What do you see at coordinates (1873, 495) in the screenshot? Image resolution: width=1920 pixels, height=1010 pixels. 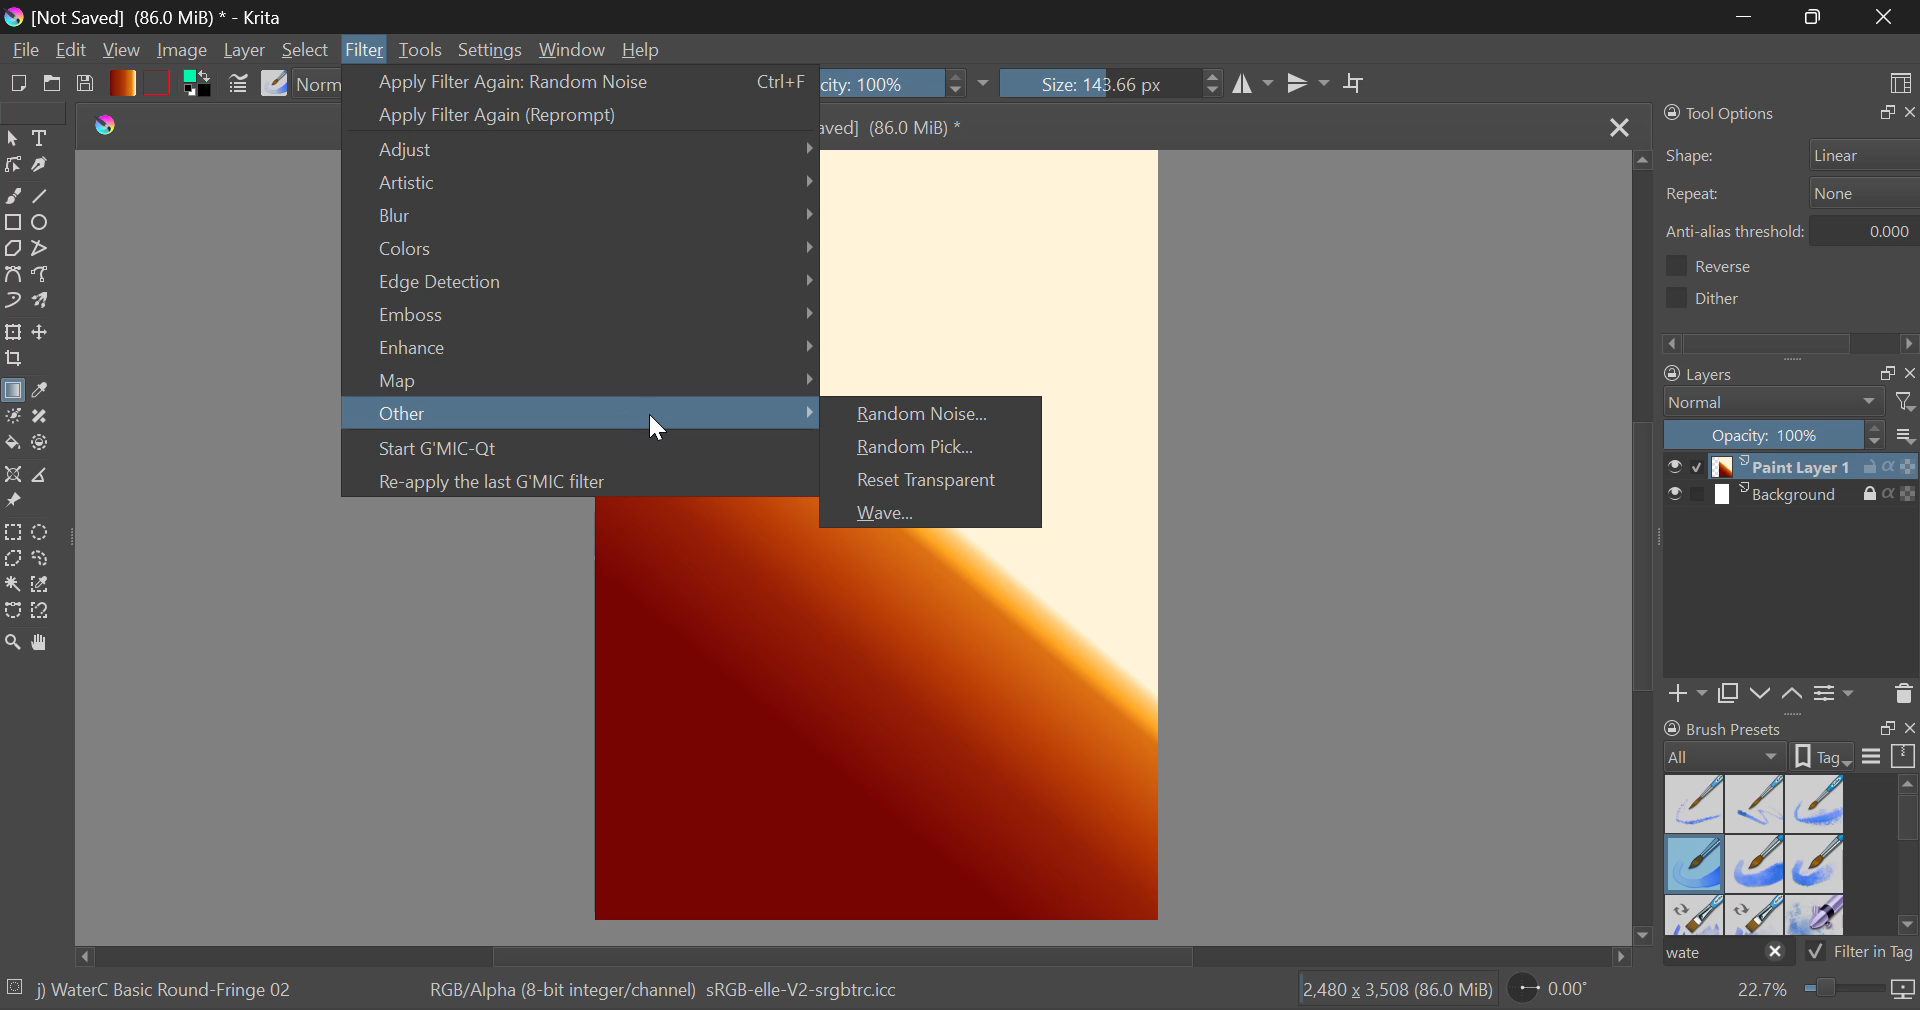 I see `lock` at bounding box center [1873, 495].